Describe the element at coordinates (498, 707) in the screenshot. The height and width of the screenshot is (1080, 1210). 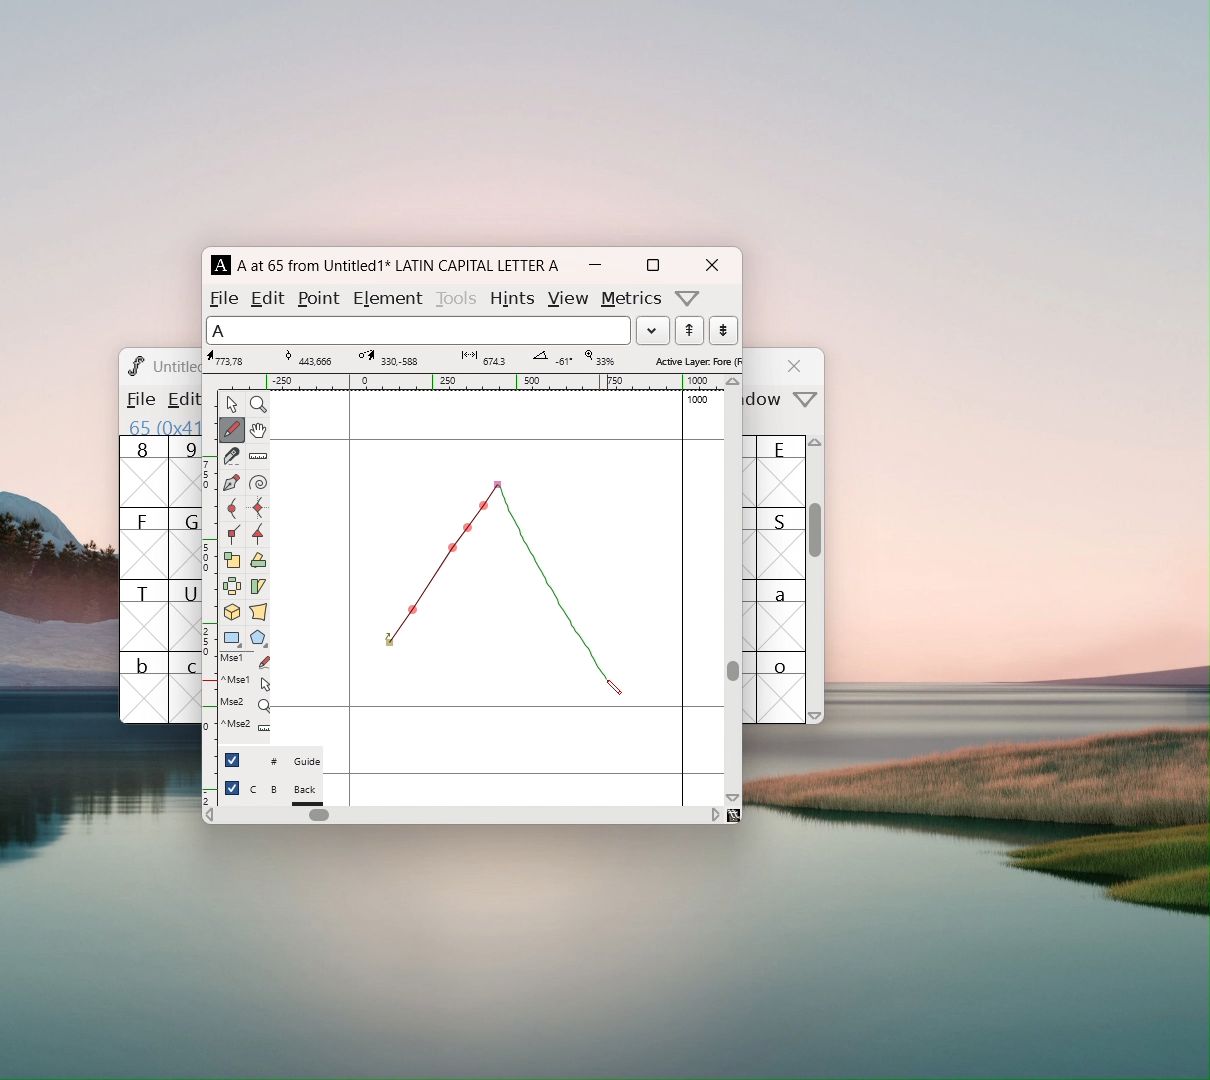
I see `baseline` at that location.